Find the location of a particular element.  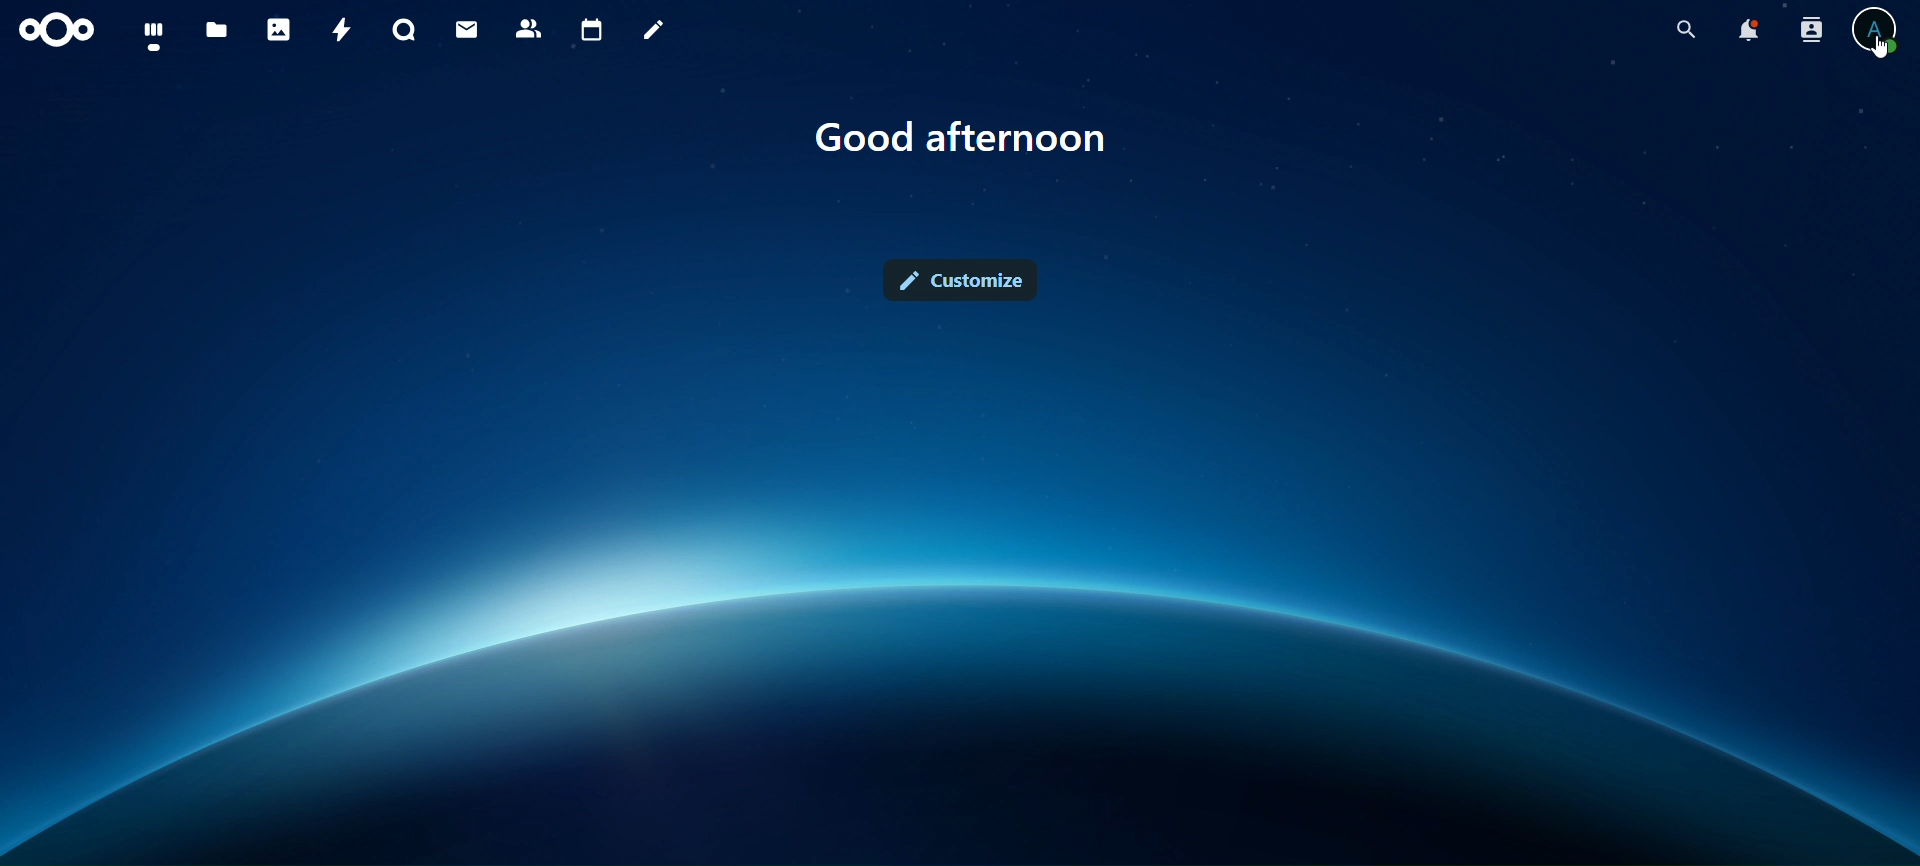

notifications is located at coordinates (1746, 30).